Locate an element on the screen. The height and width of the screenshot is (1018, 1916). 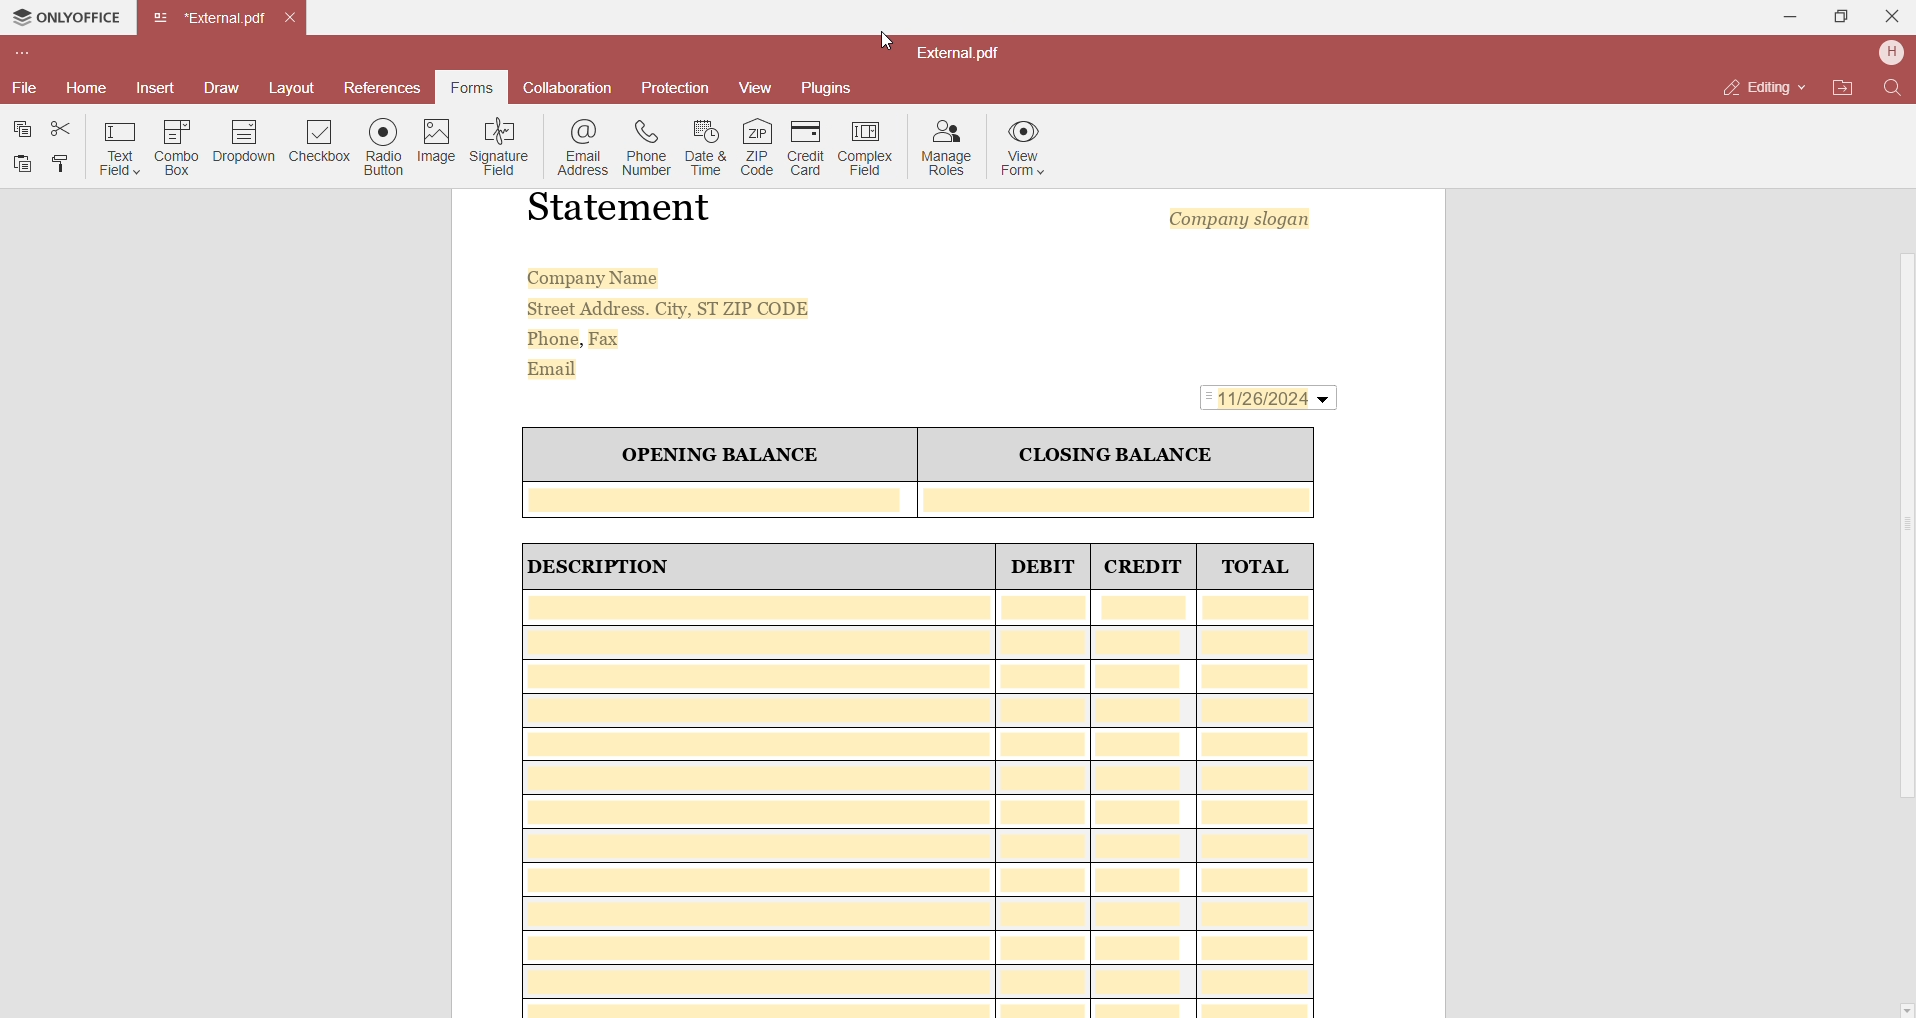
References is located at coordinates (385, 87).